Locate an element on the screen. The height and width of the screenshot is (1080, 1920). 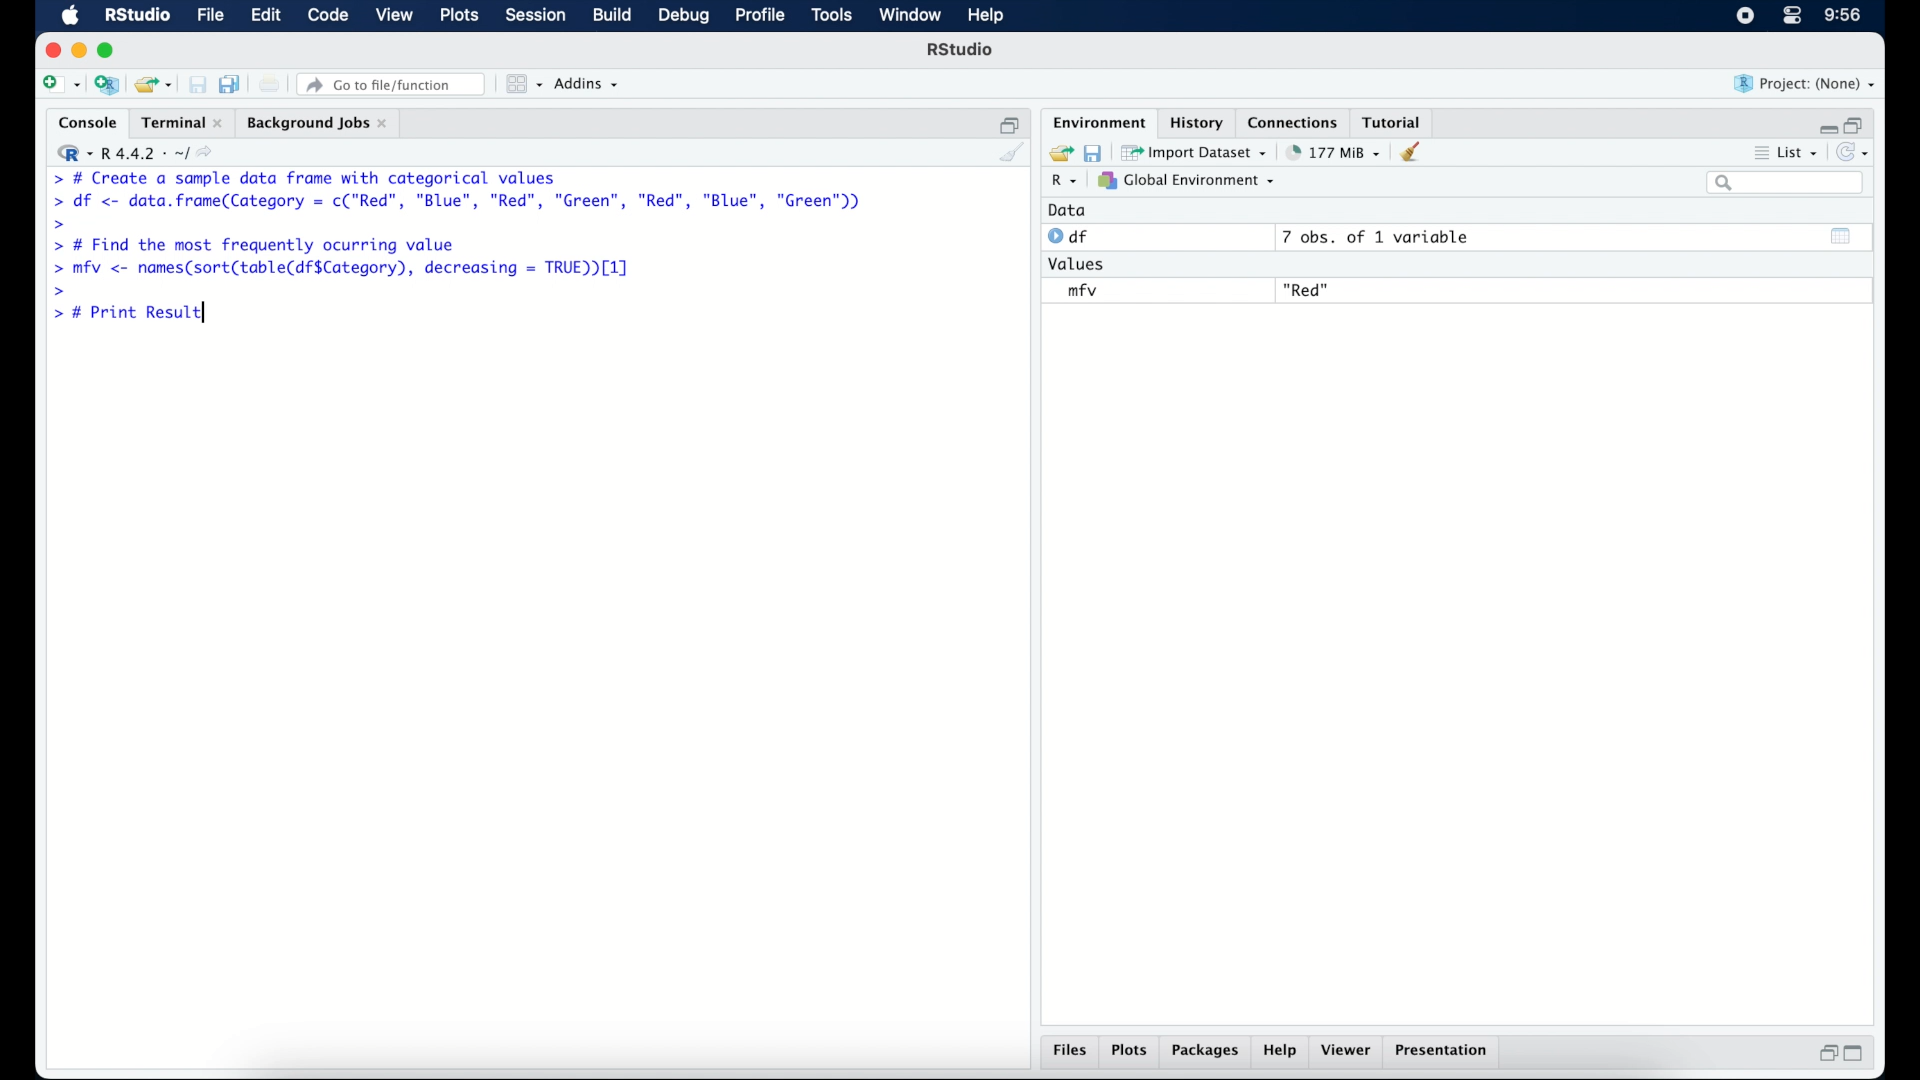
maximize is located at coordinates (1856, 1056).